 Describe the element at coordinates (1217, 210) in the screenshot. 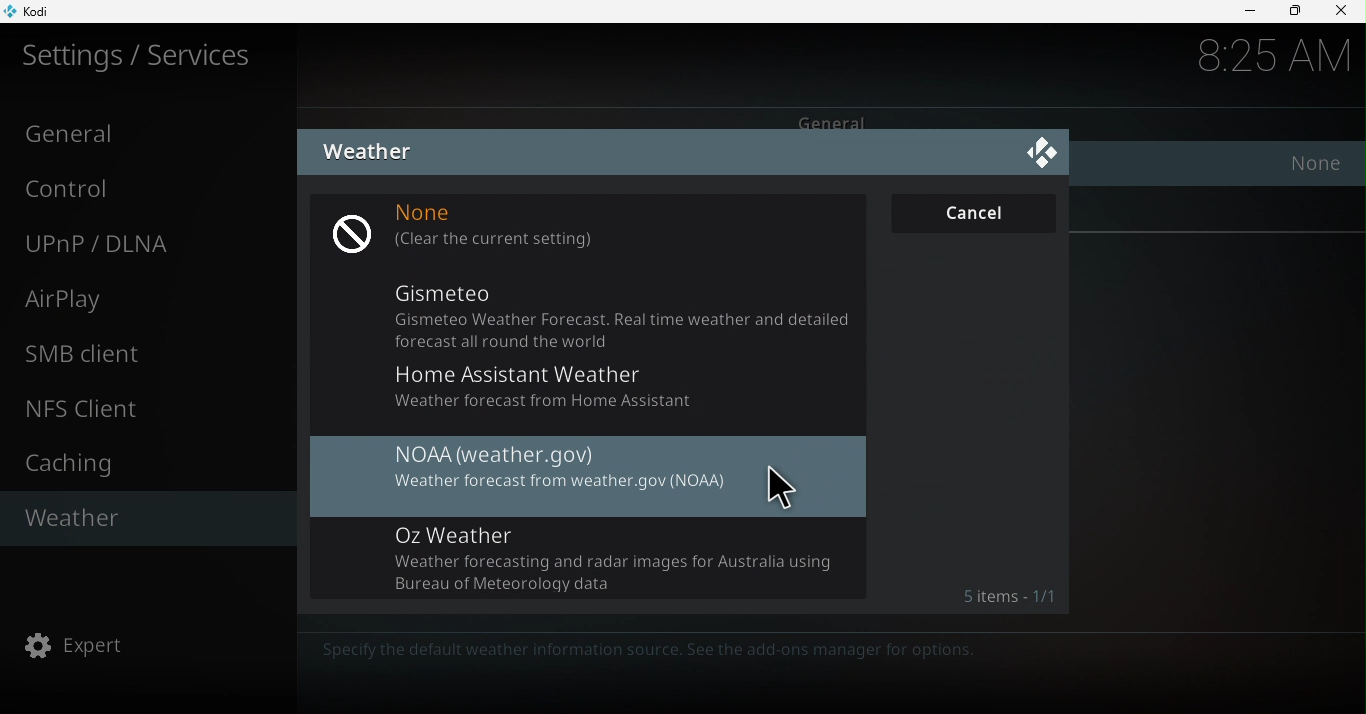

I see `Settings` at that location.